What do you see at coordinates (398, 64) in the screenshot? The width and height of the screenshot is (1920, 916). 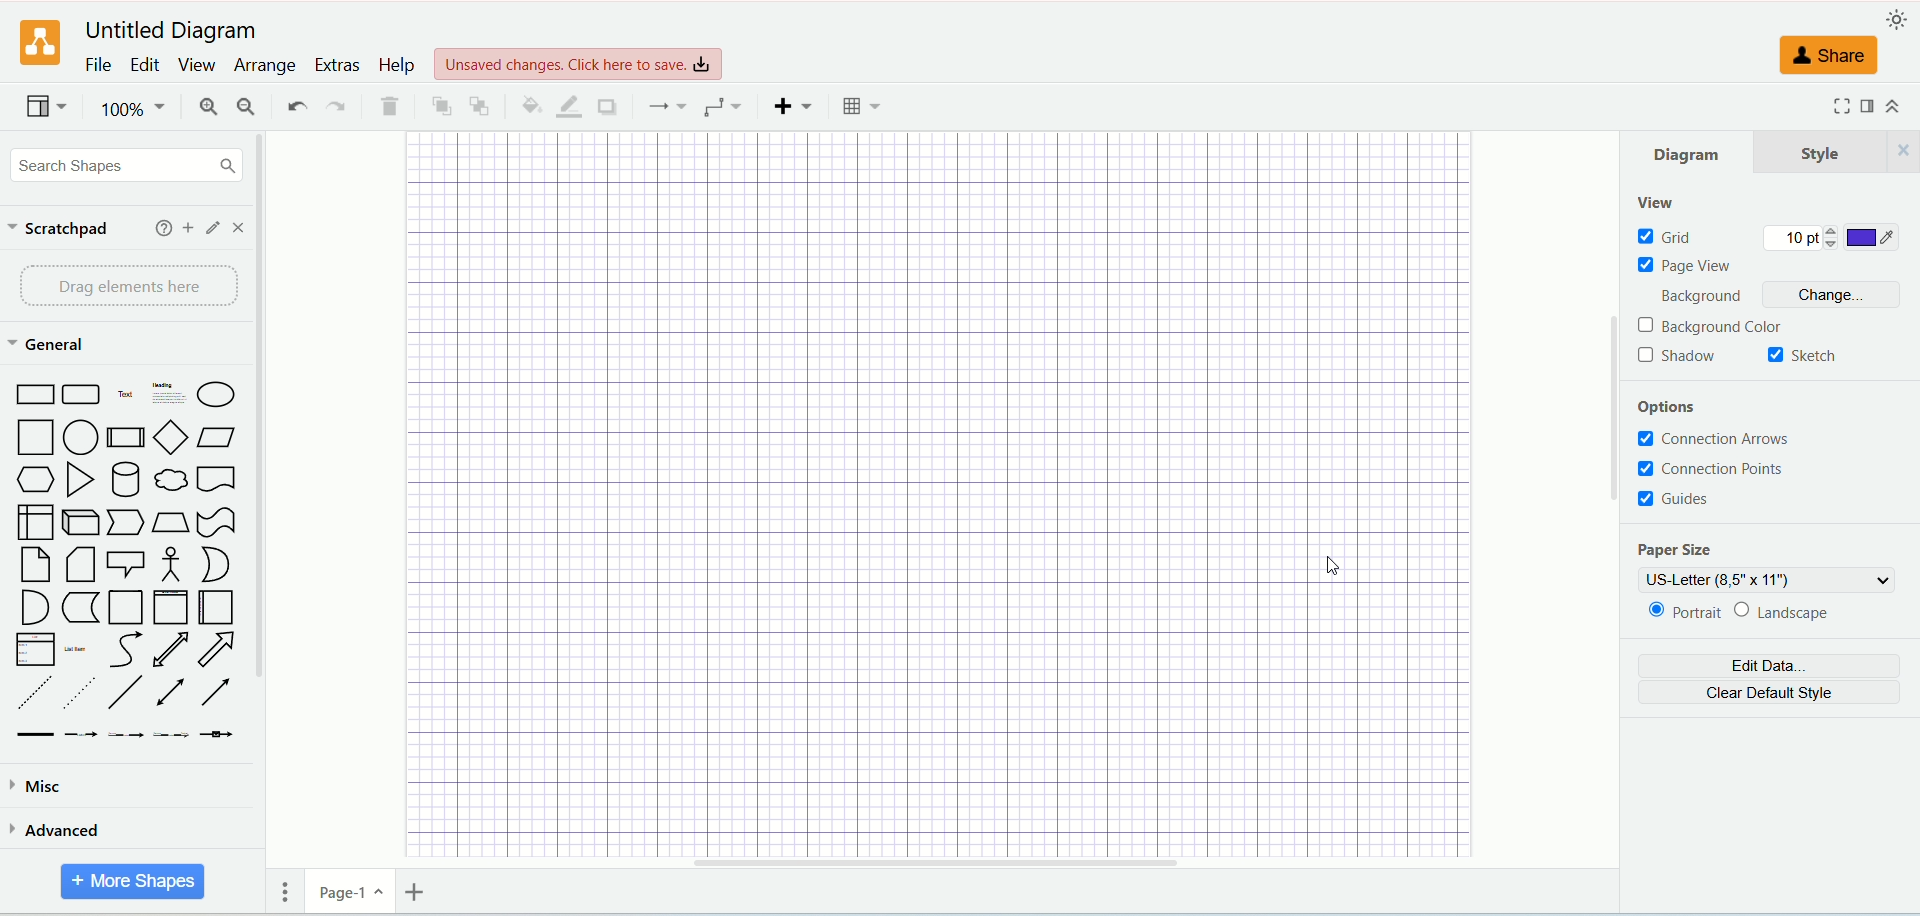 I see `help` at bounding box center [398, 64].